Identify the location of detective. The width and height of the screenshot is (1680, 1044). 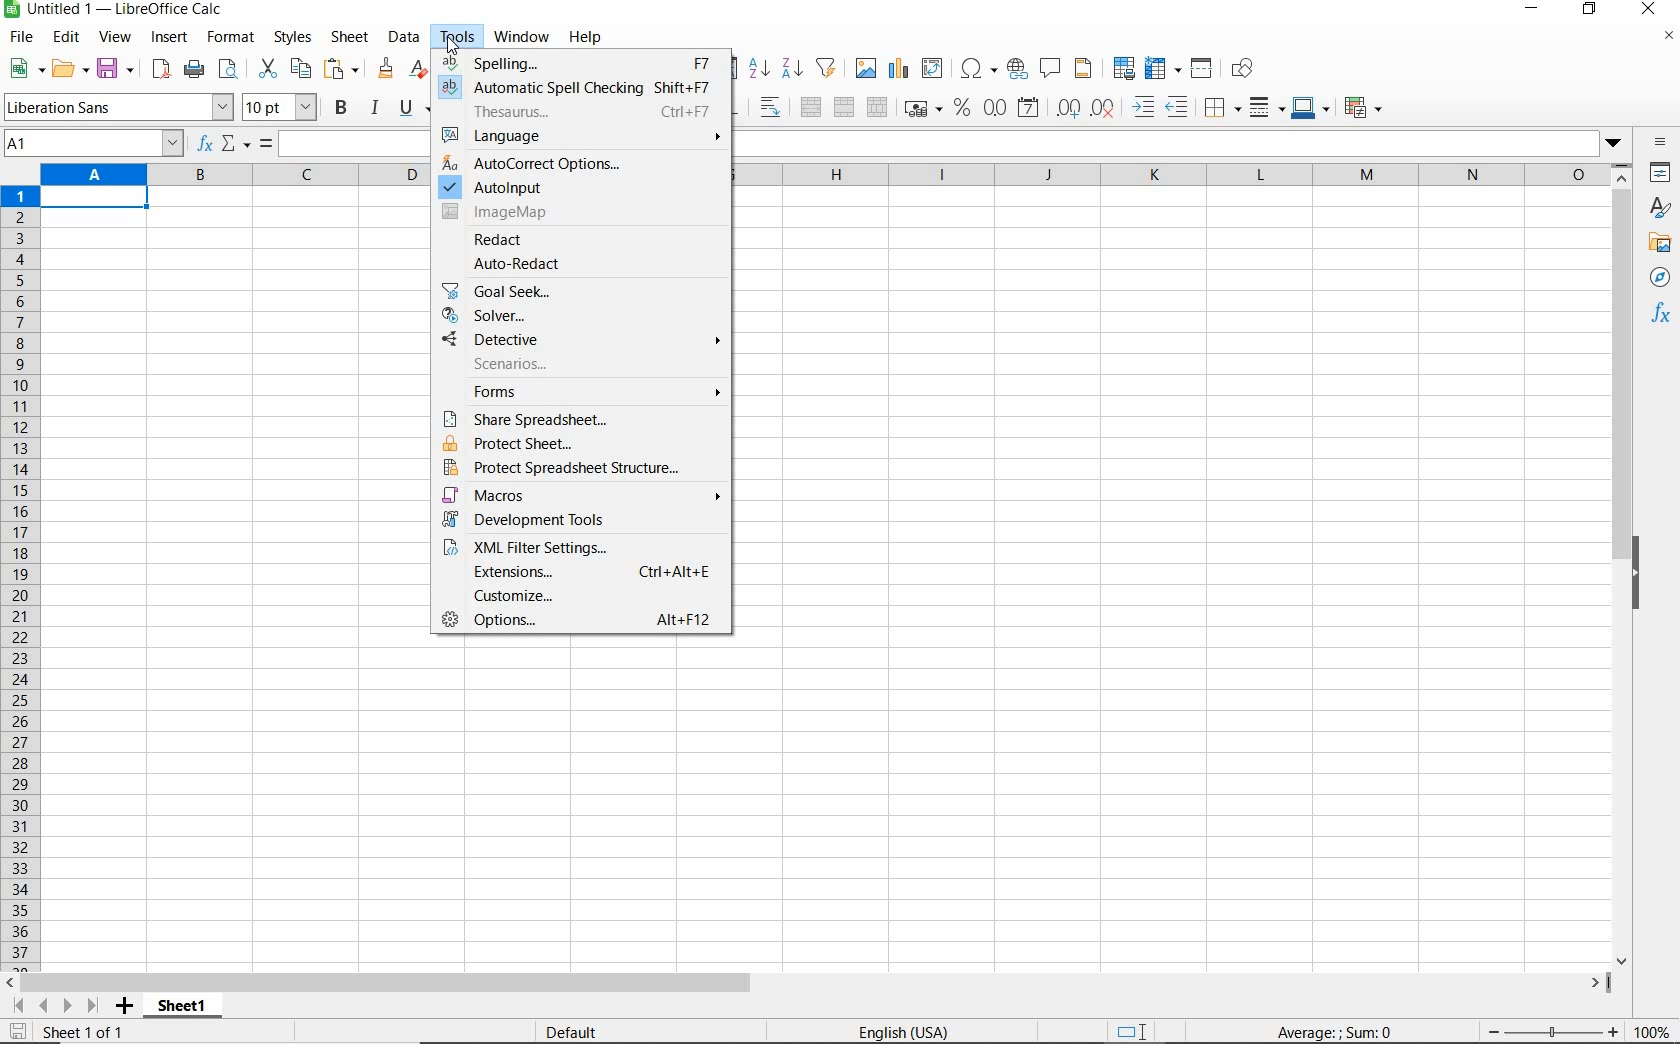
(581, 338).